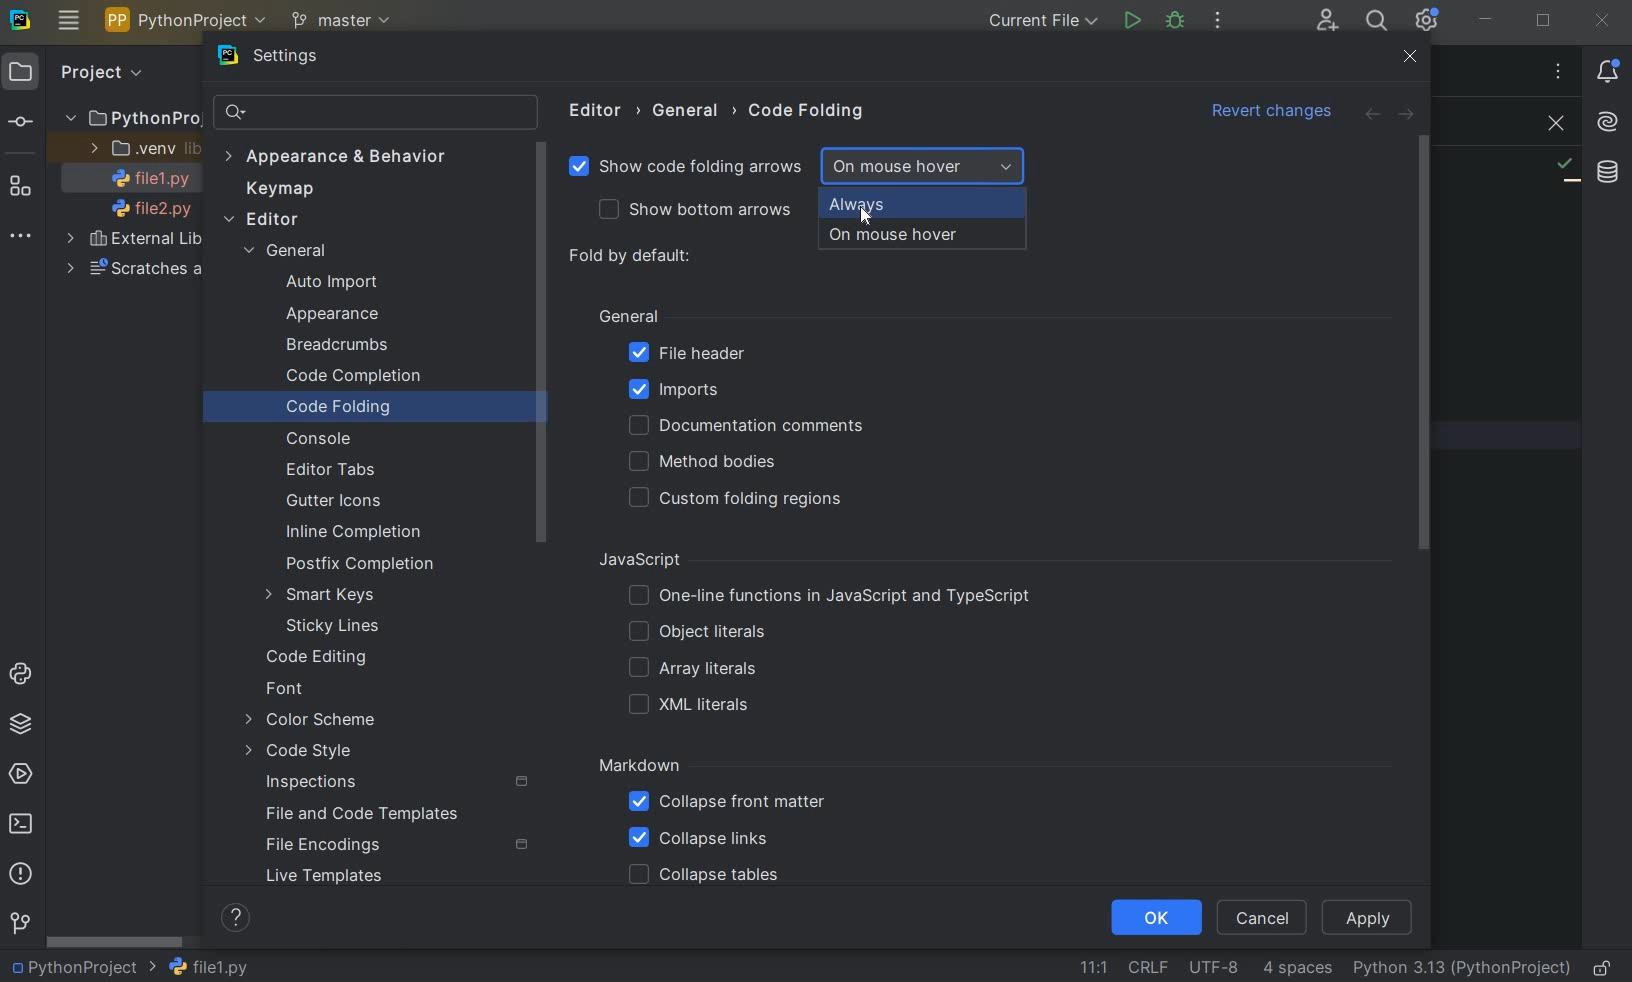 The height and width of the screenshot is (982, 1632). Describe the element at coordinates (691, 111) in the screenshot. I see `GENERAL` at that location.